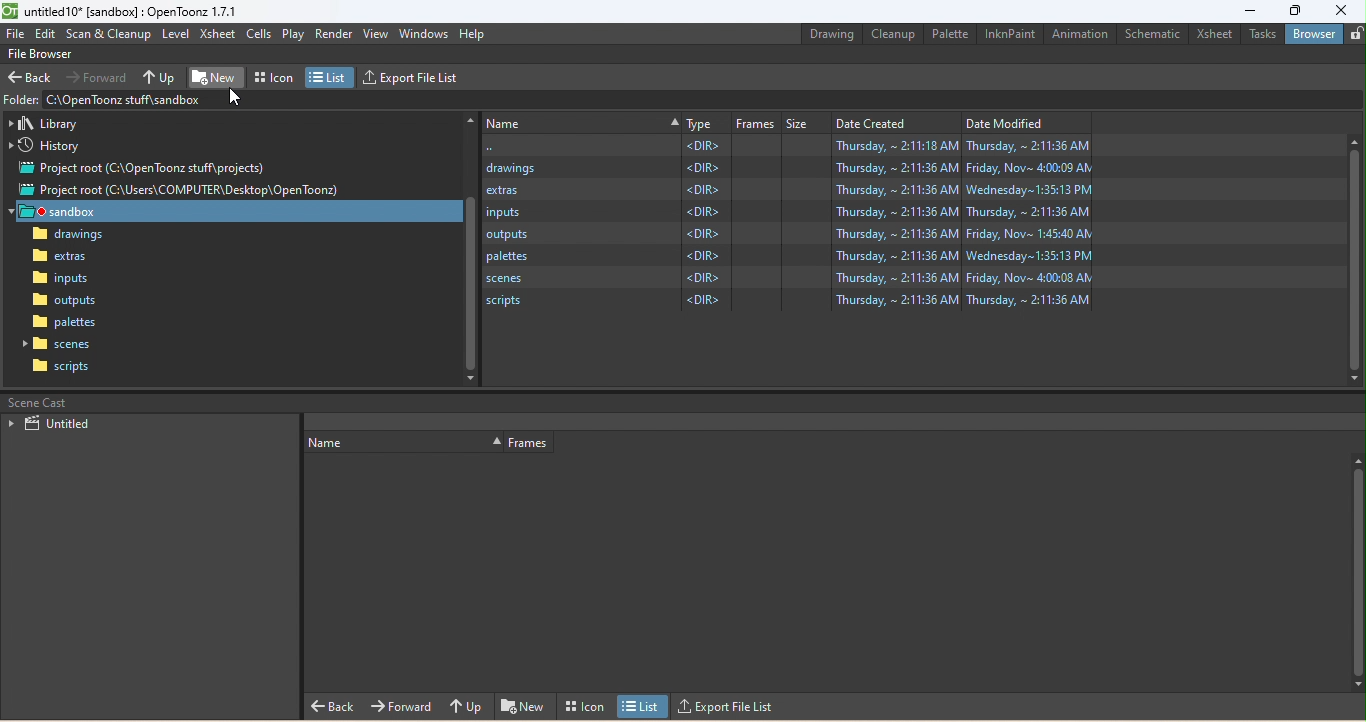 The image size is (1366, 722). Describe the element at coordinates (55, 368) in the screenshot. I see `scripts` at that location.